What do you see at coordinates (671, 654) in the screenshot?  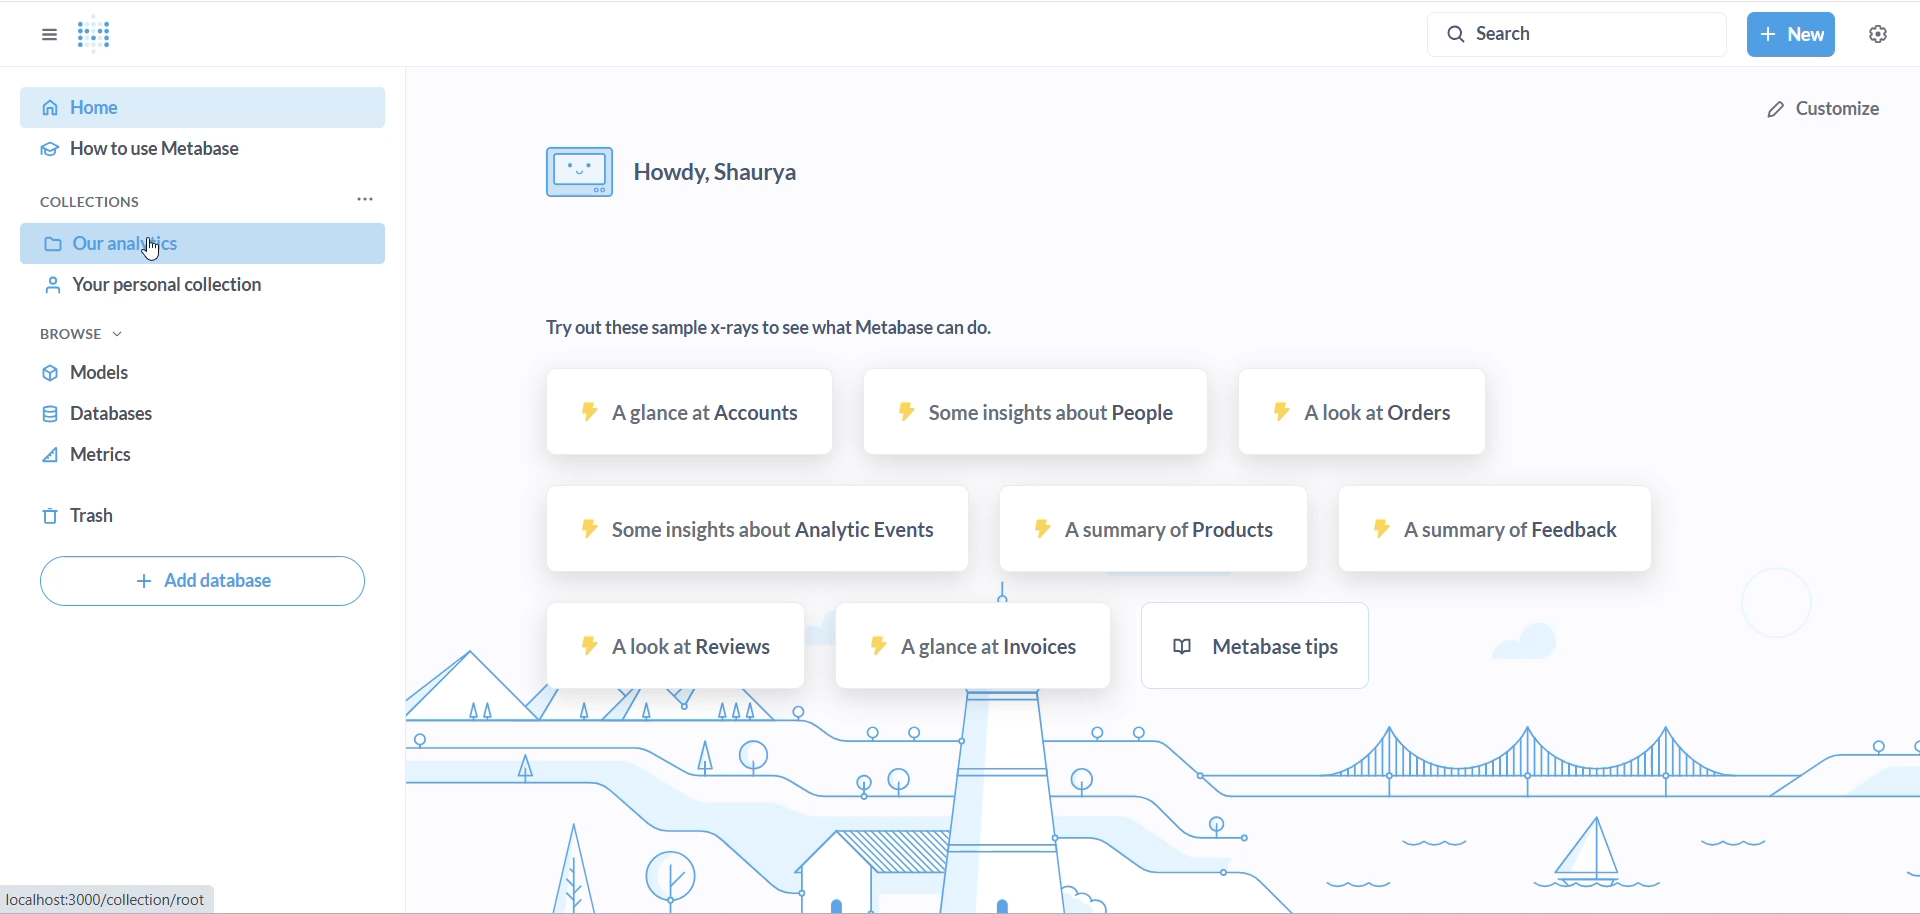 I see `A look at Reviews` at bounding box center [671, 654].